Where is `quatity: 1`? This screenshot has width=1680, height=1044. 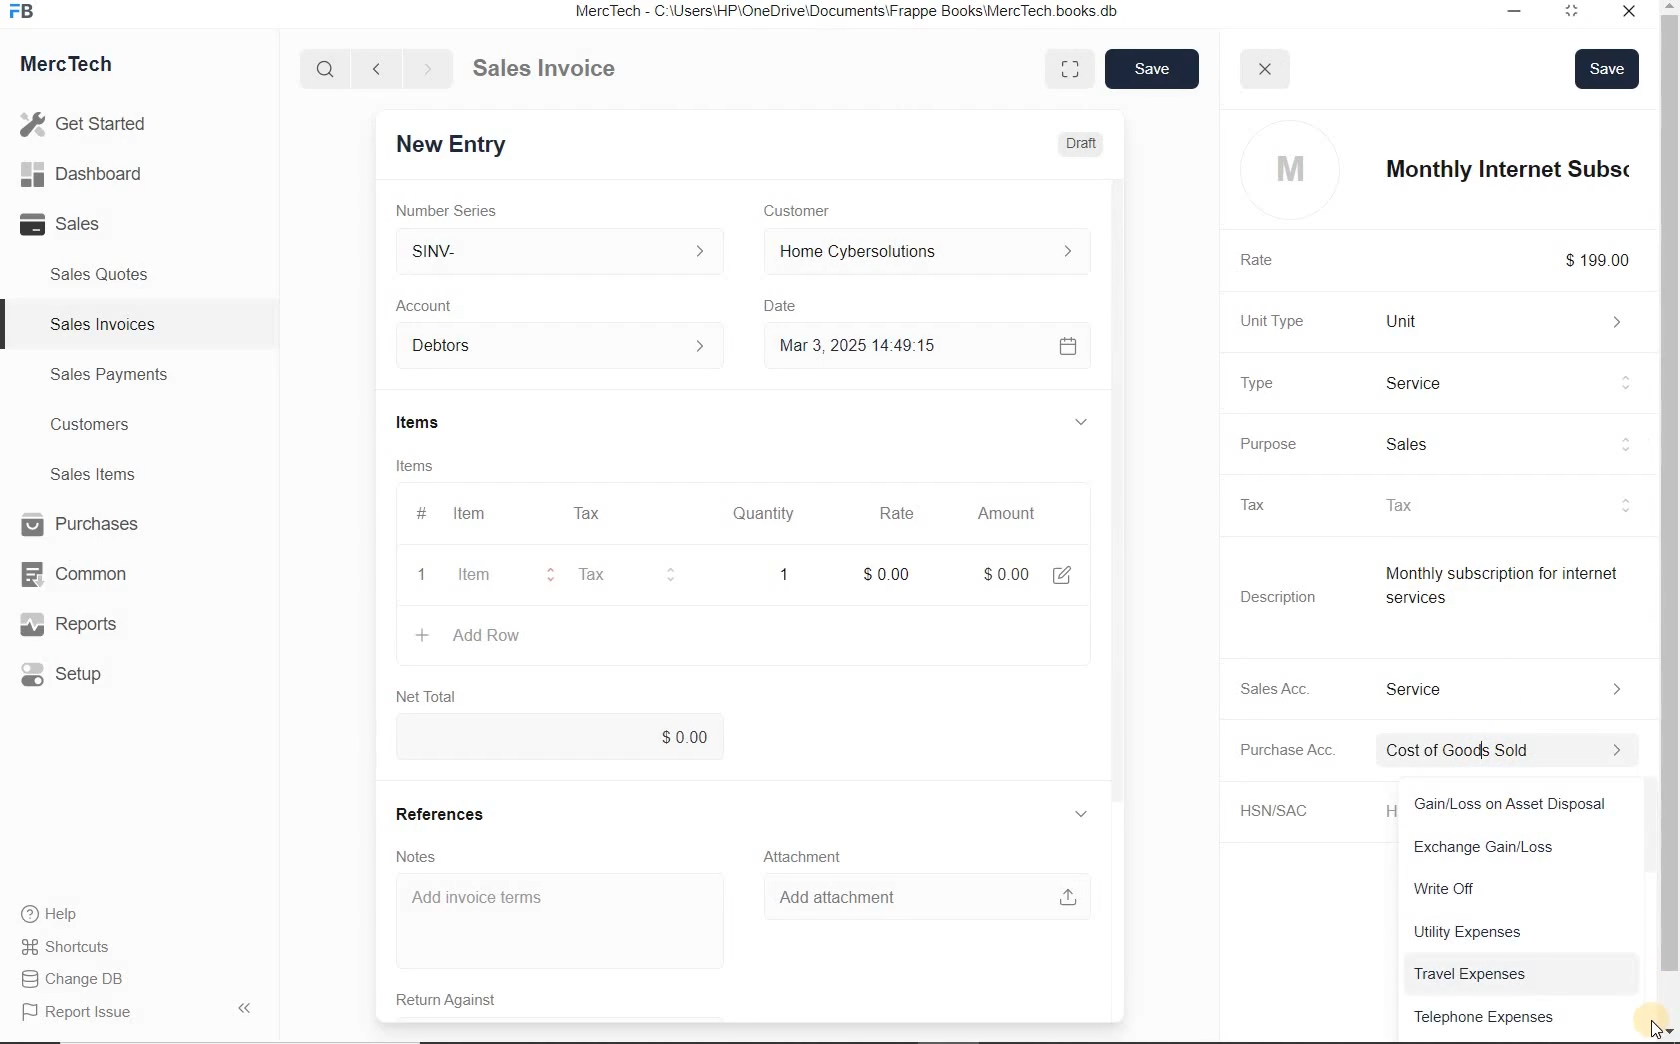 quatity: 1 is located at coordinates (784, 573).